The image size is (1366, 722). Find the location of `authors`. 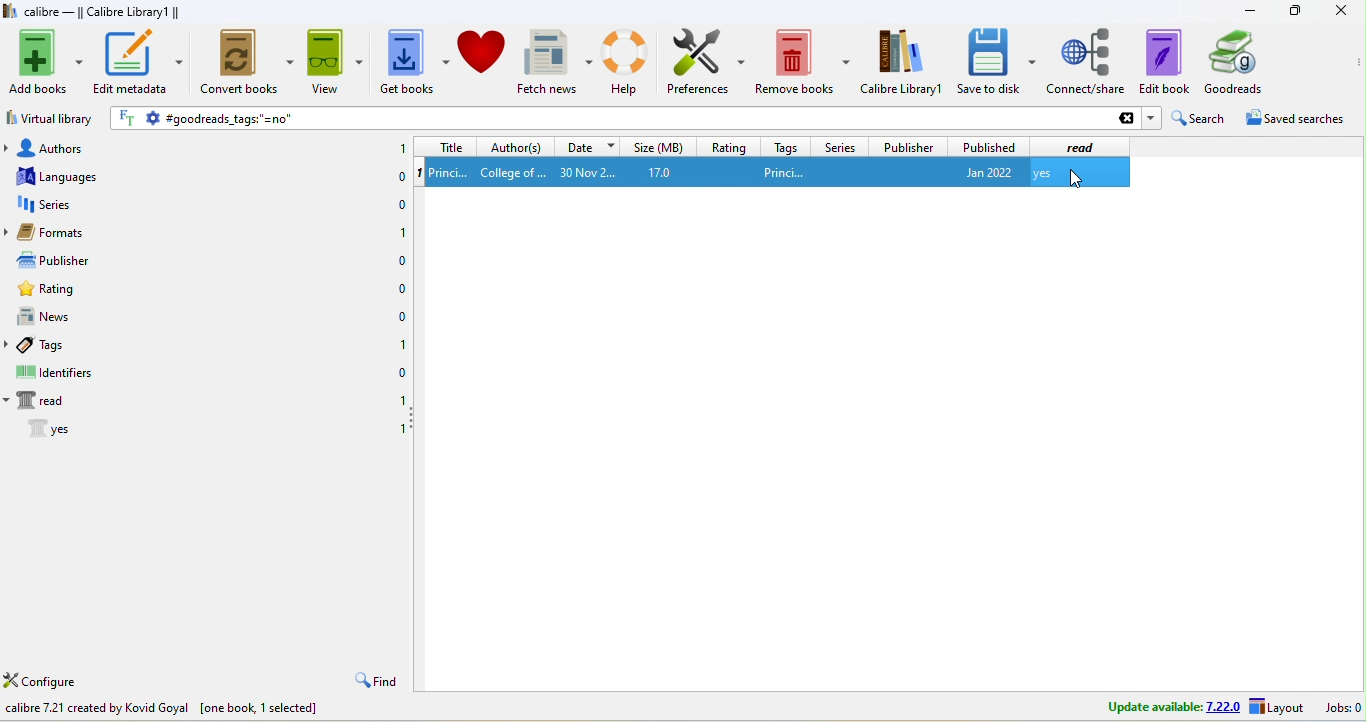

authors is located at coordinates (61, 148).